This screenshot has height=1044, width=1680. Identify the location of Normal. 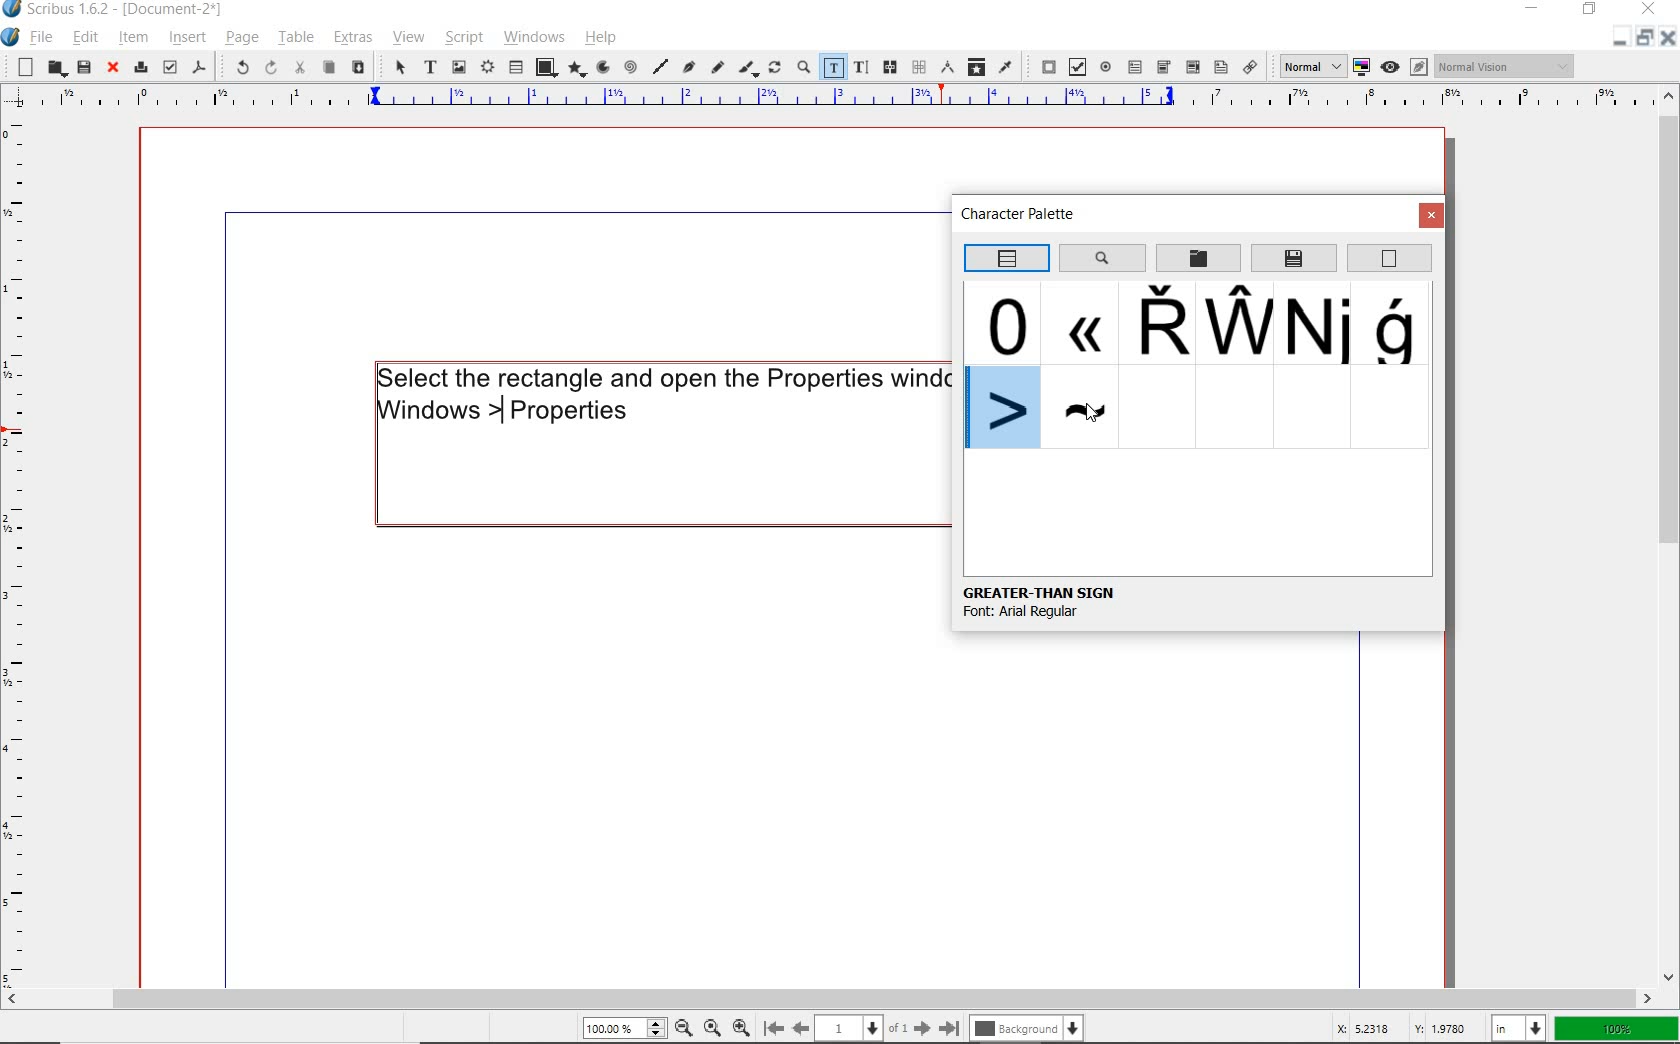
(1306, 65).